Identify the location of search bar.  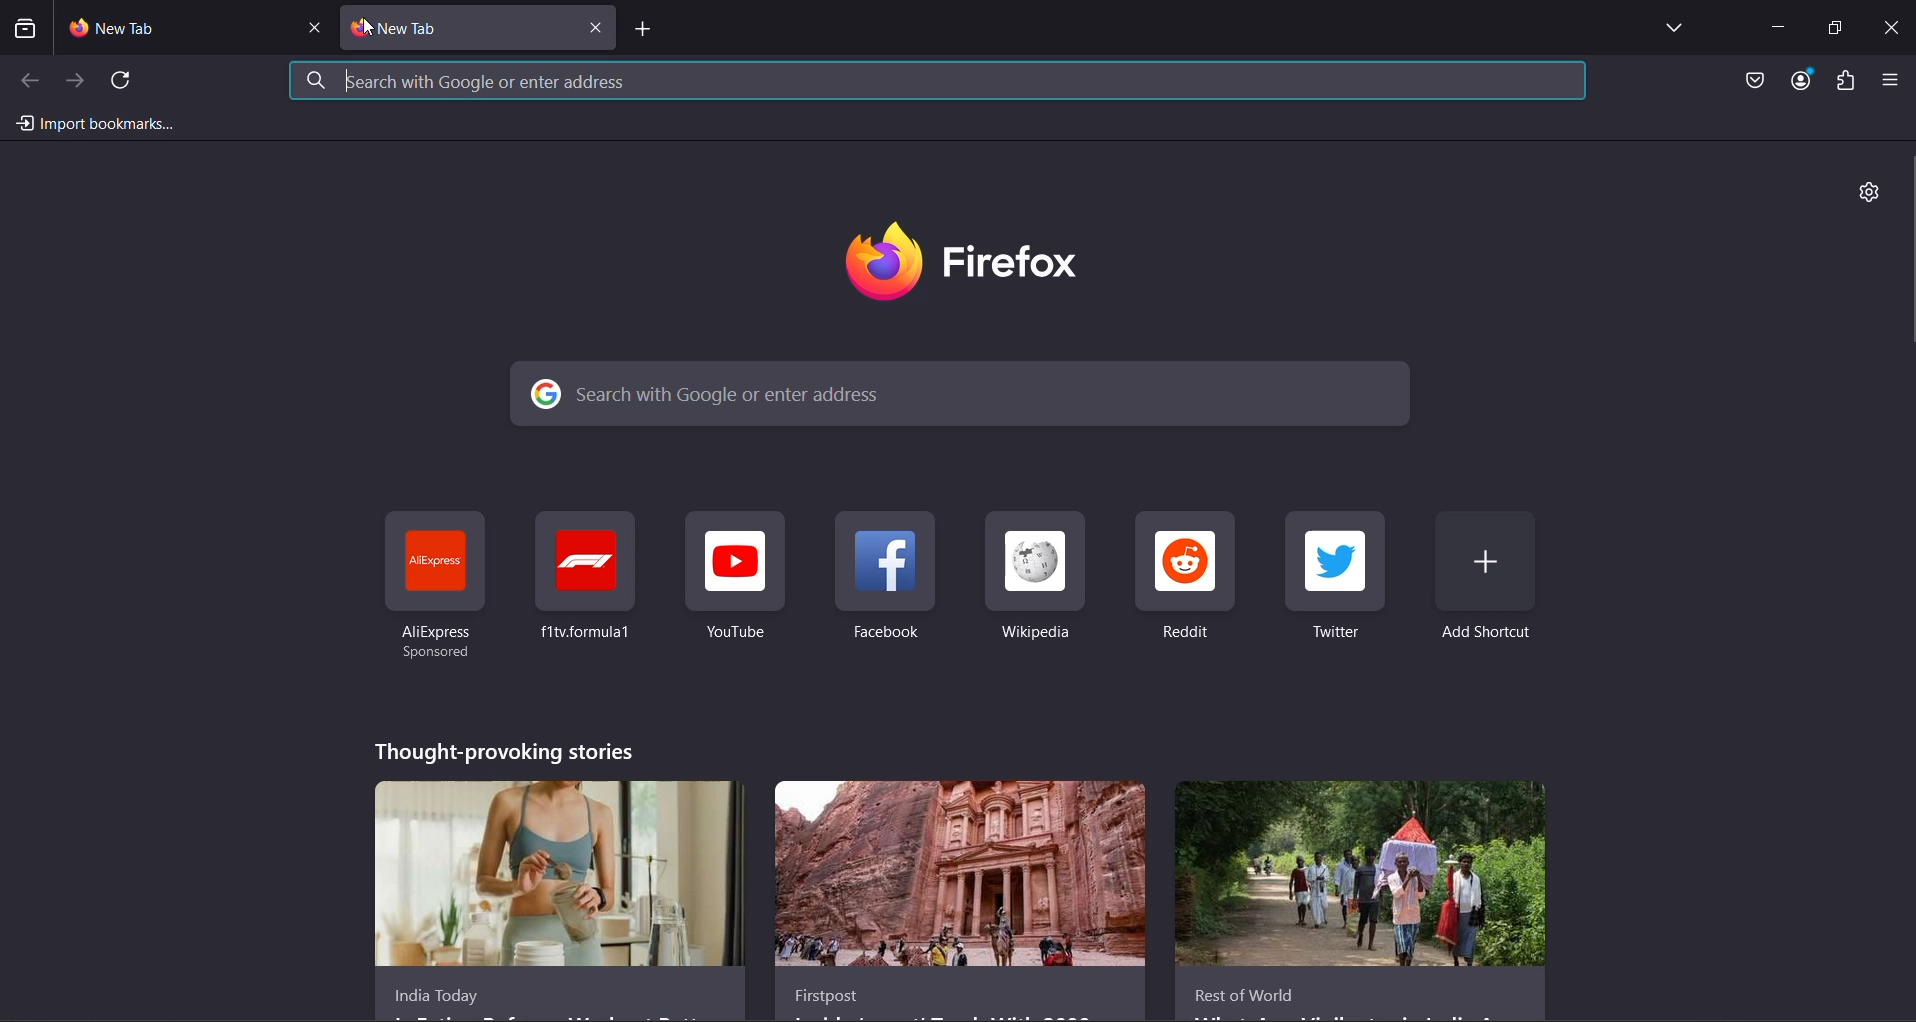
(961, 393).